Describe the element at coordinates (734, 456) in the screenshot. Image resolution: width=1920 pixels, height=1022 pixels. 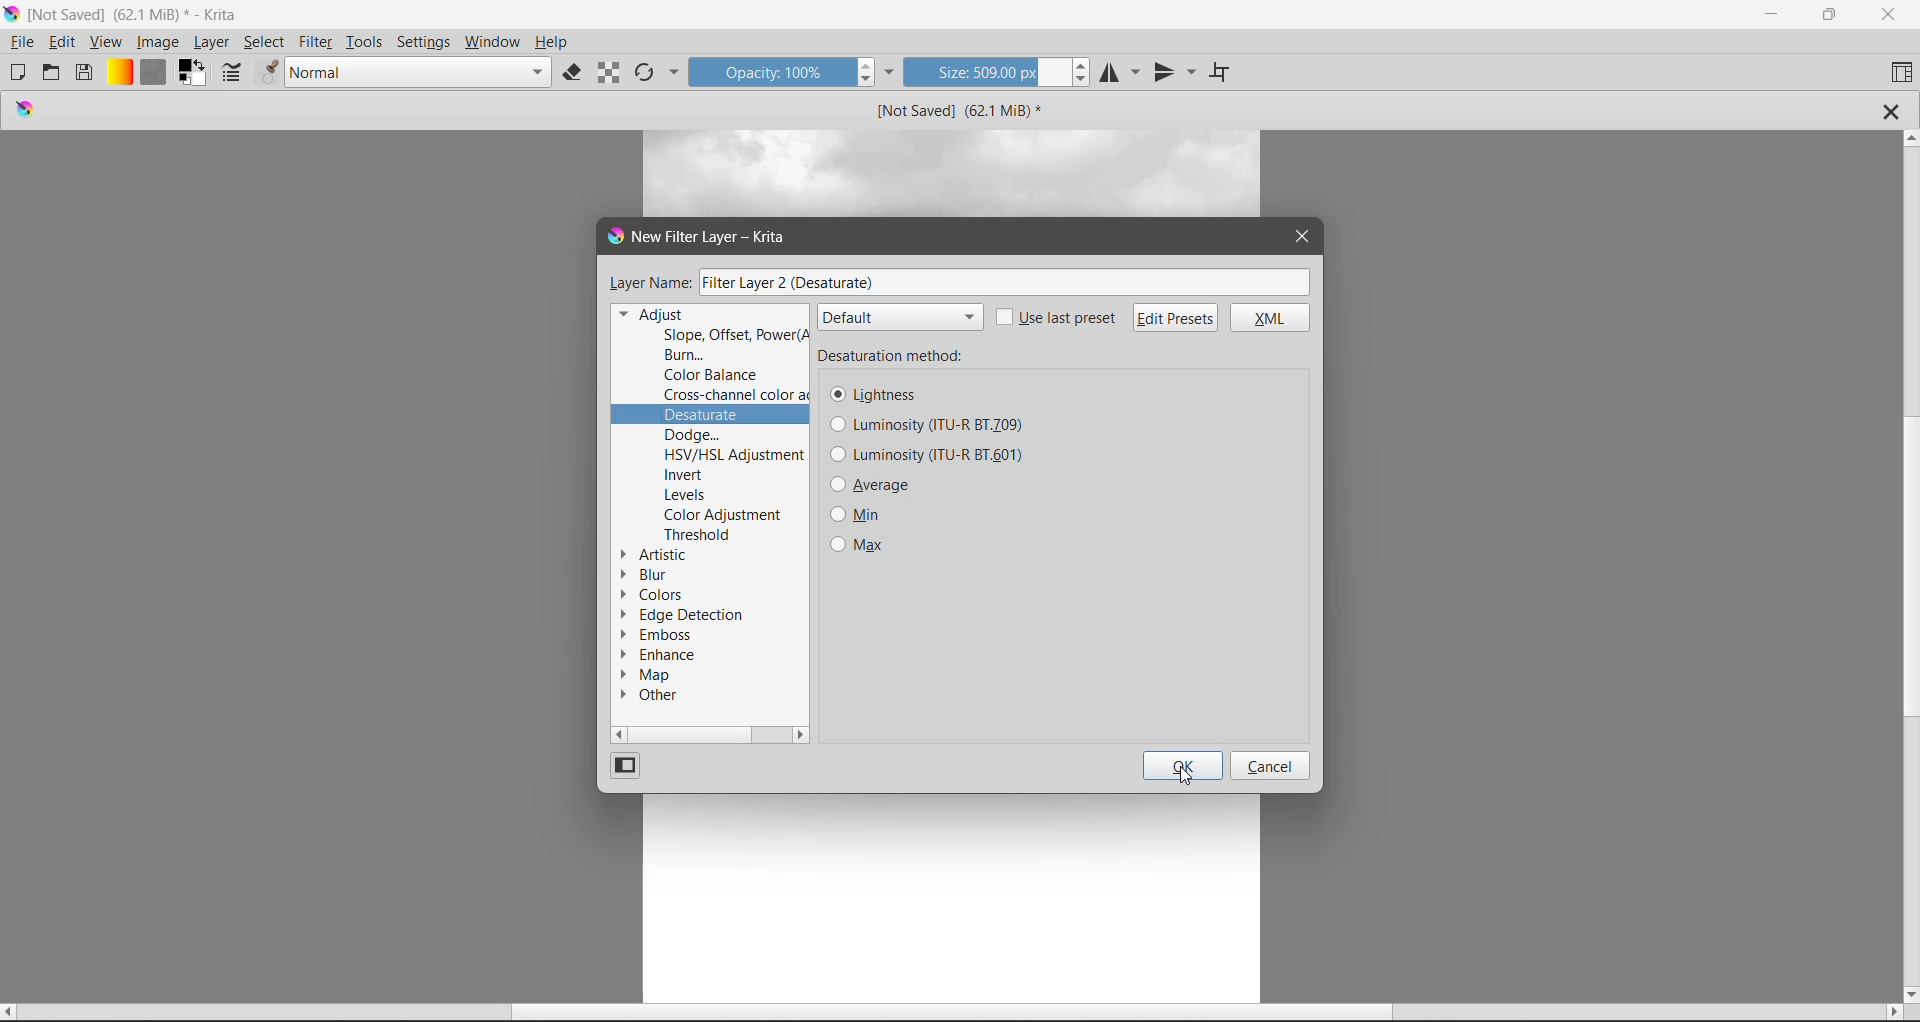
I see `HSV/HSL Adjustment` at that location.